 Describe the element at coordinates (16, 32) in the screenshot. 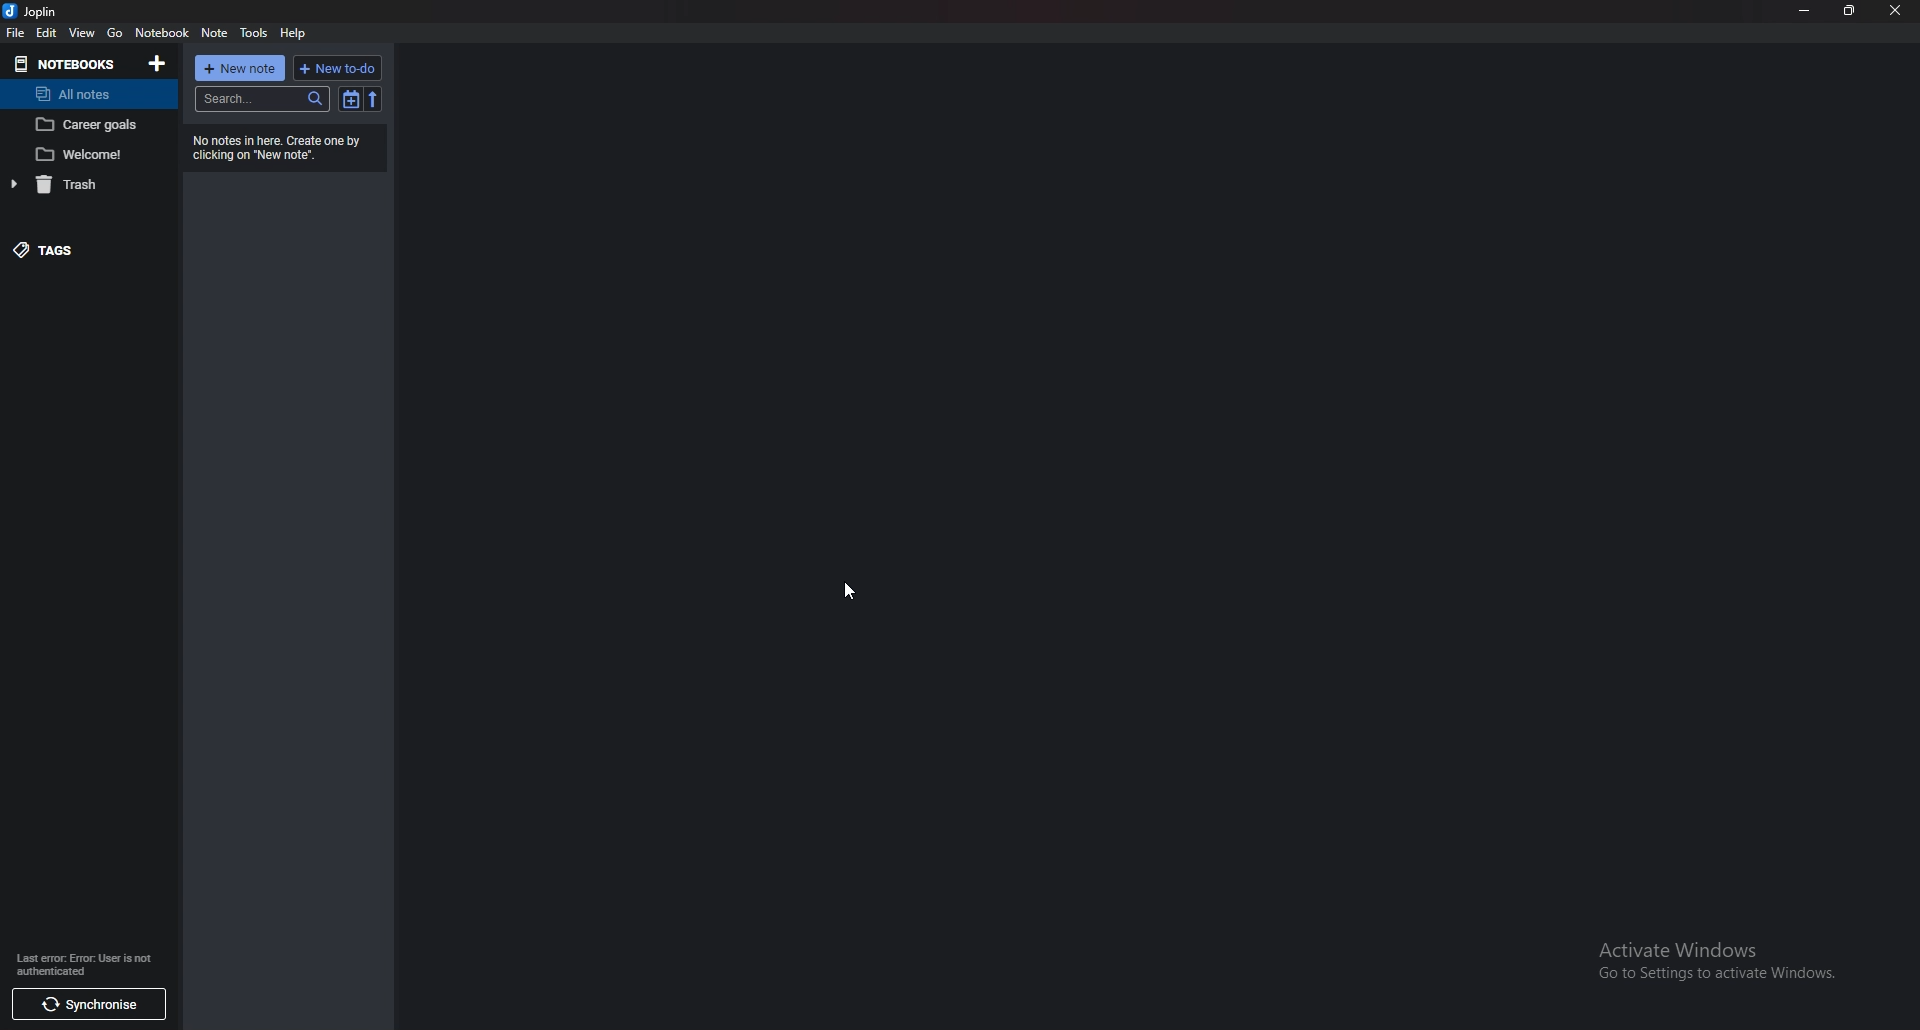

I see `file` at that location.